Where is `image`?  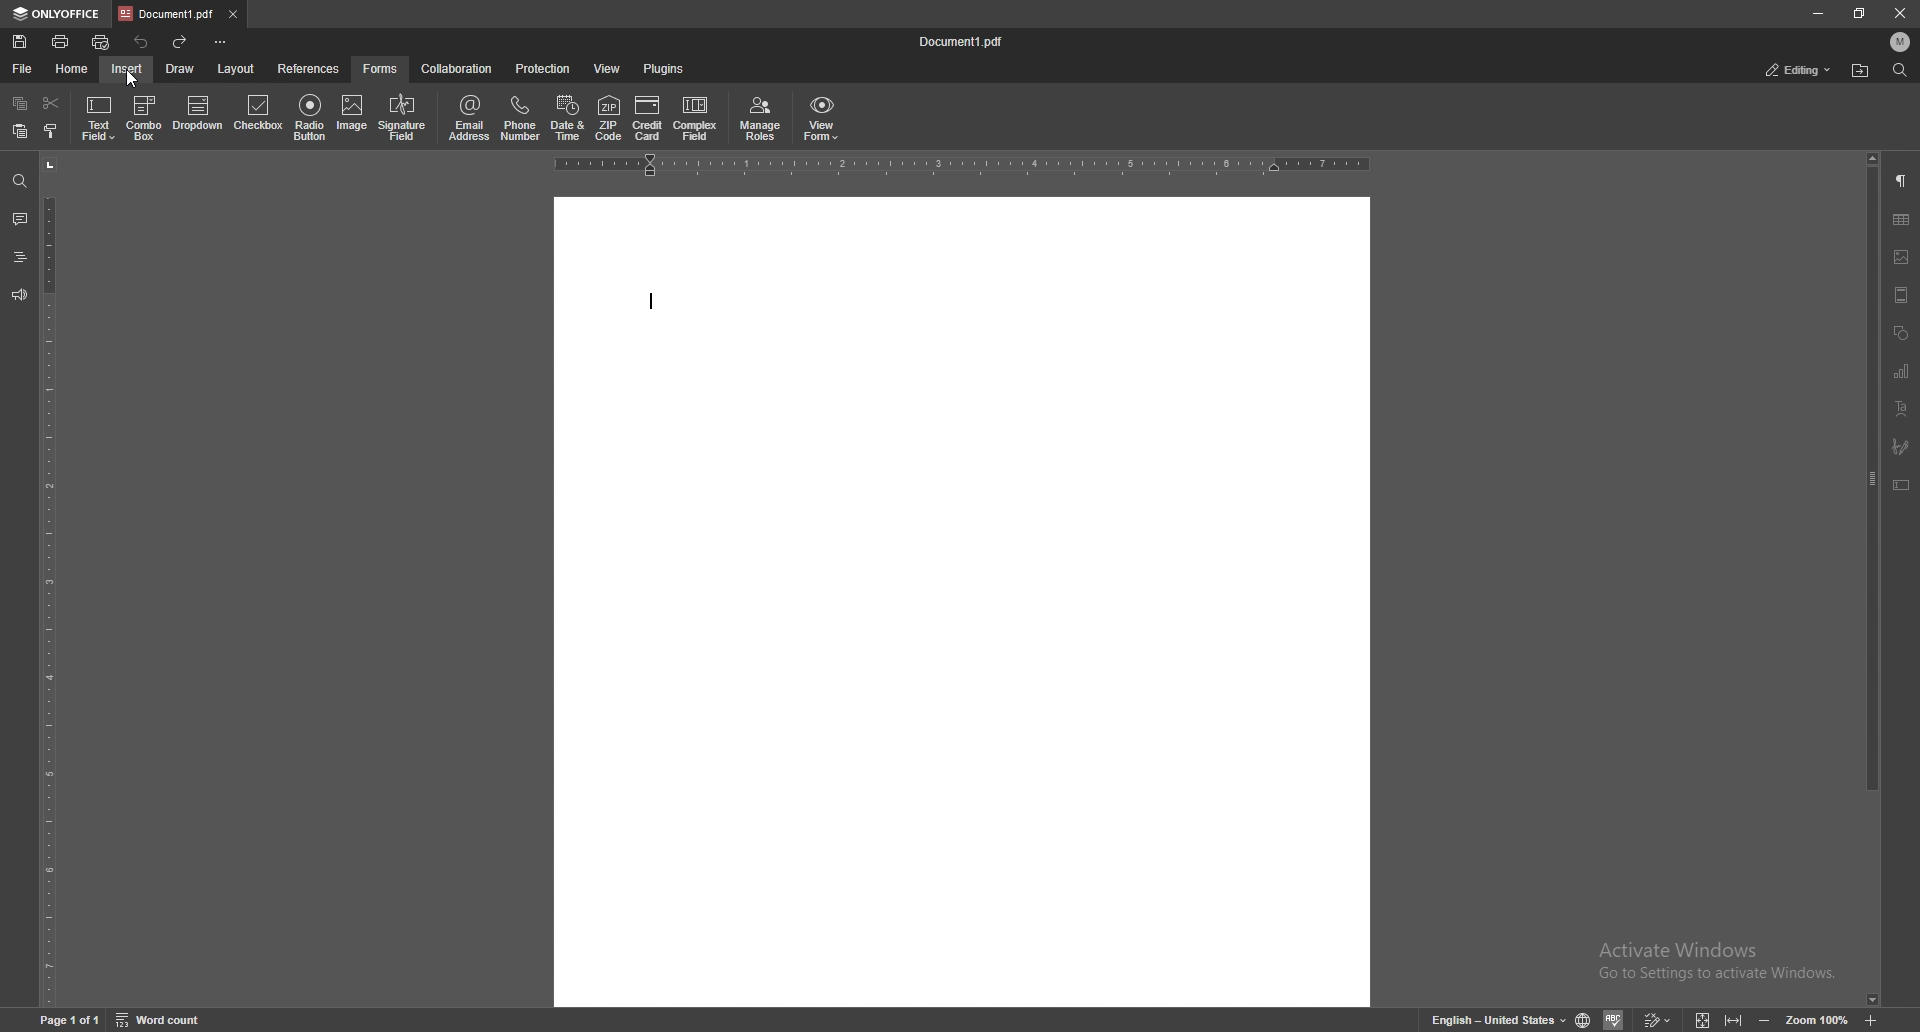 image is located at coordinates (352, 118).